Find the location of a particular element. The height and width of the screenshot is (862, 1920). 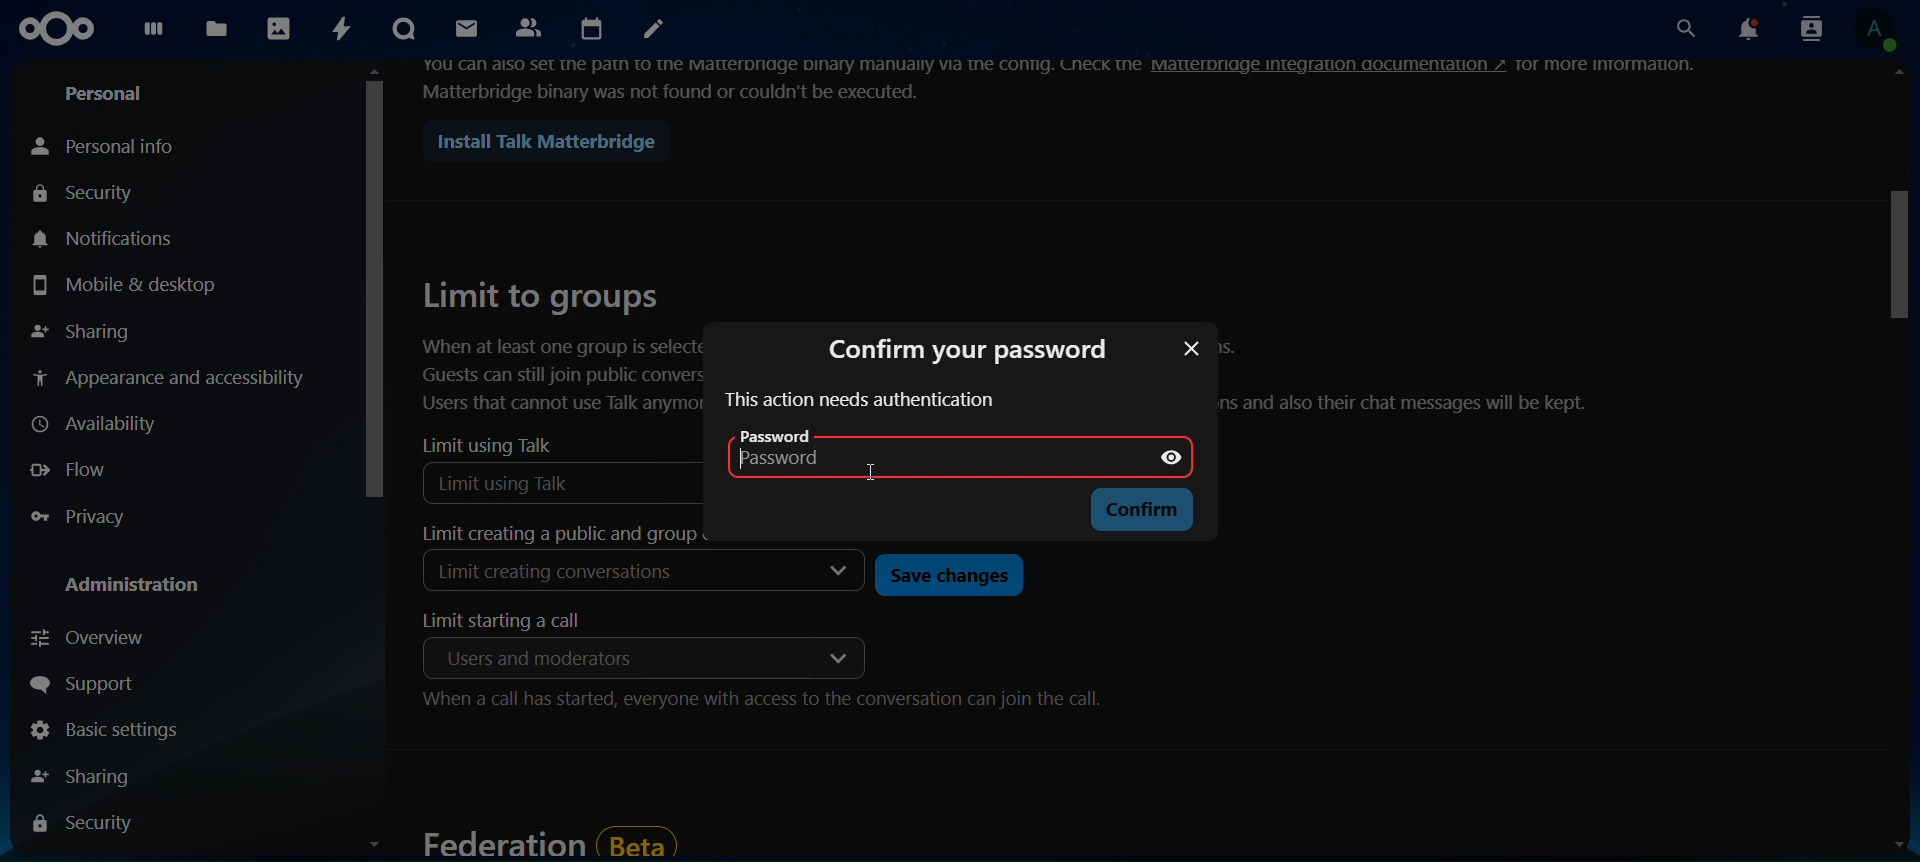

limit to groups is located at coordinates (560, 345).